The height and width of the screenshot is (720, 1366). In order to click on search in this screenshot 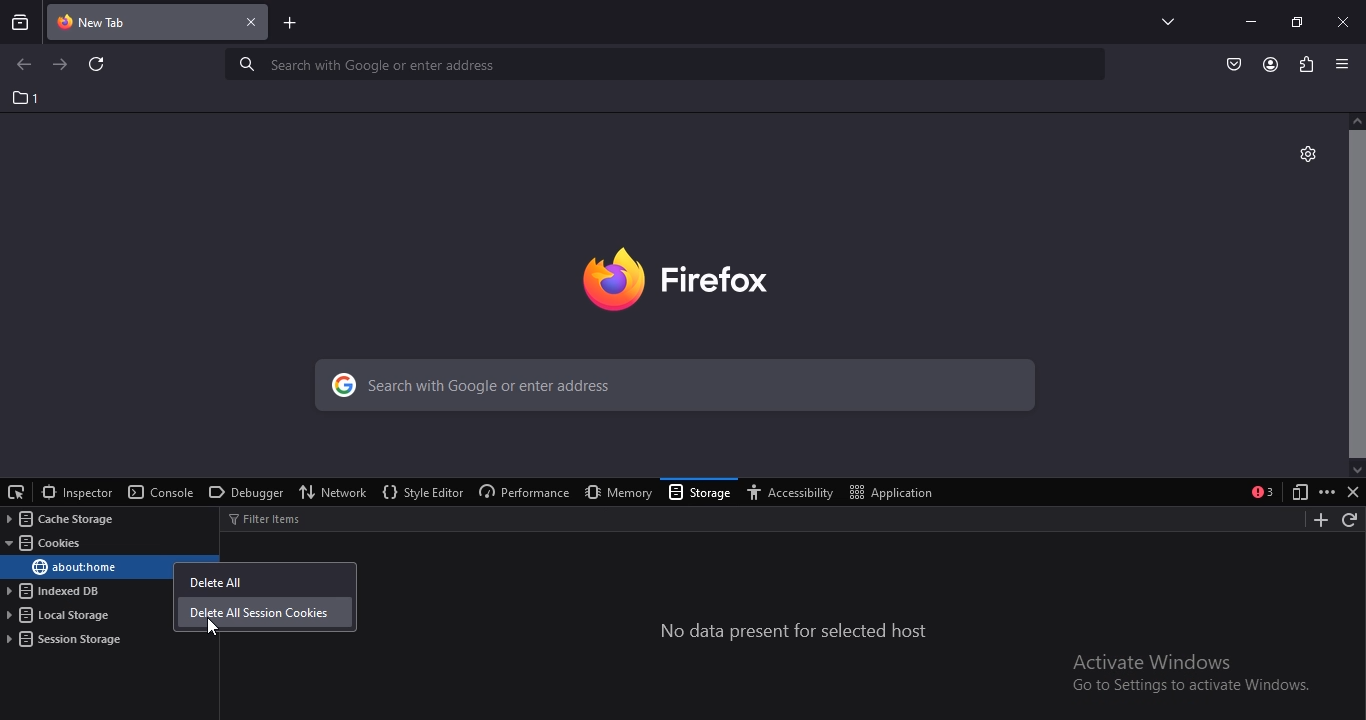, I will do `click(668, 64)`.